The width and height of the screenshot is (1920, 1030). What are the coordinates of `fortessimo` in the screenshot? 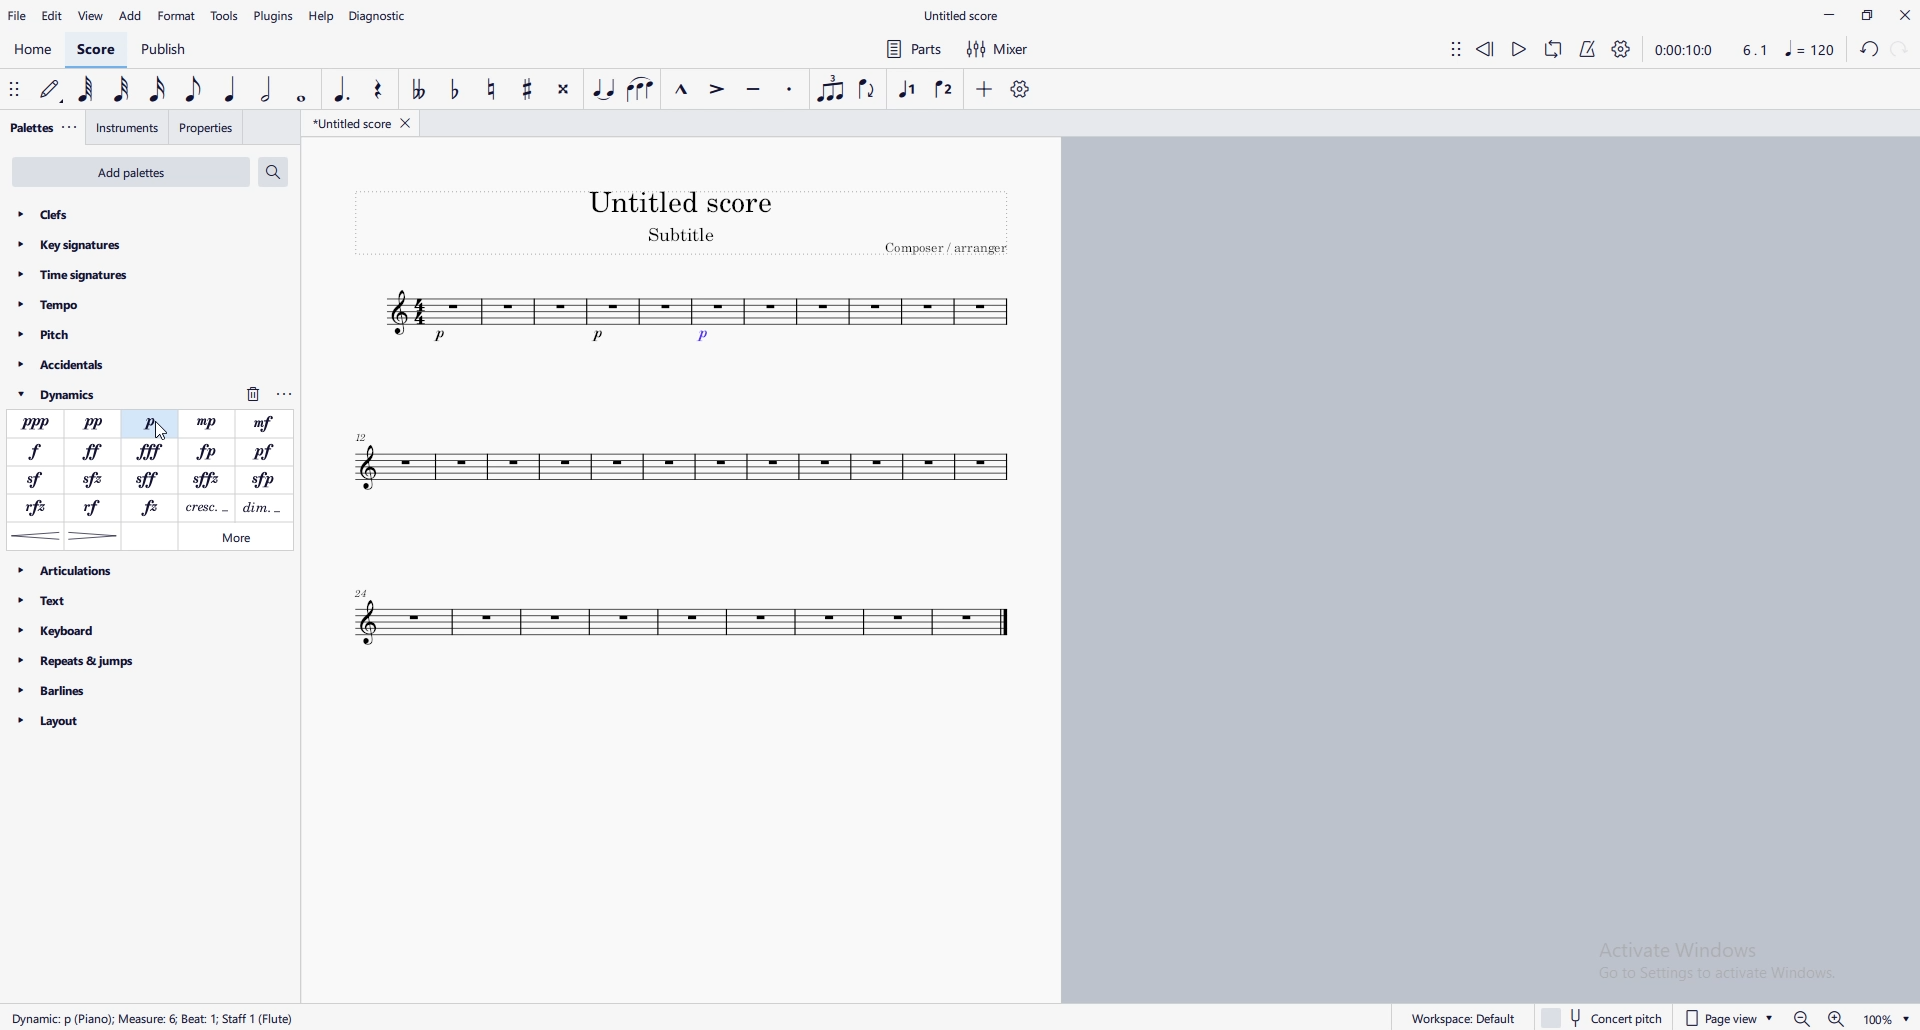 It's located at (94, 452).